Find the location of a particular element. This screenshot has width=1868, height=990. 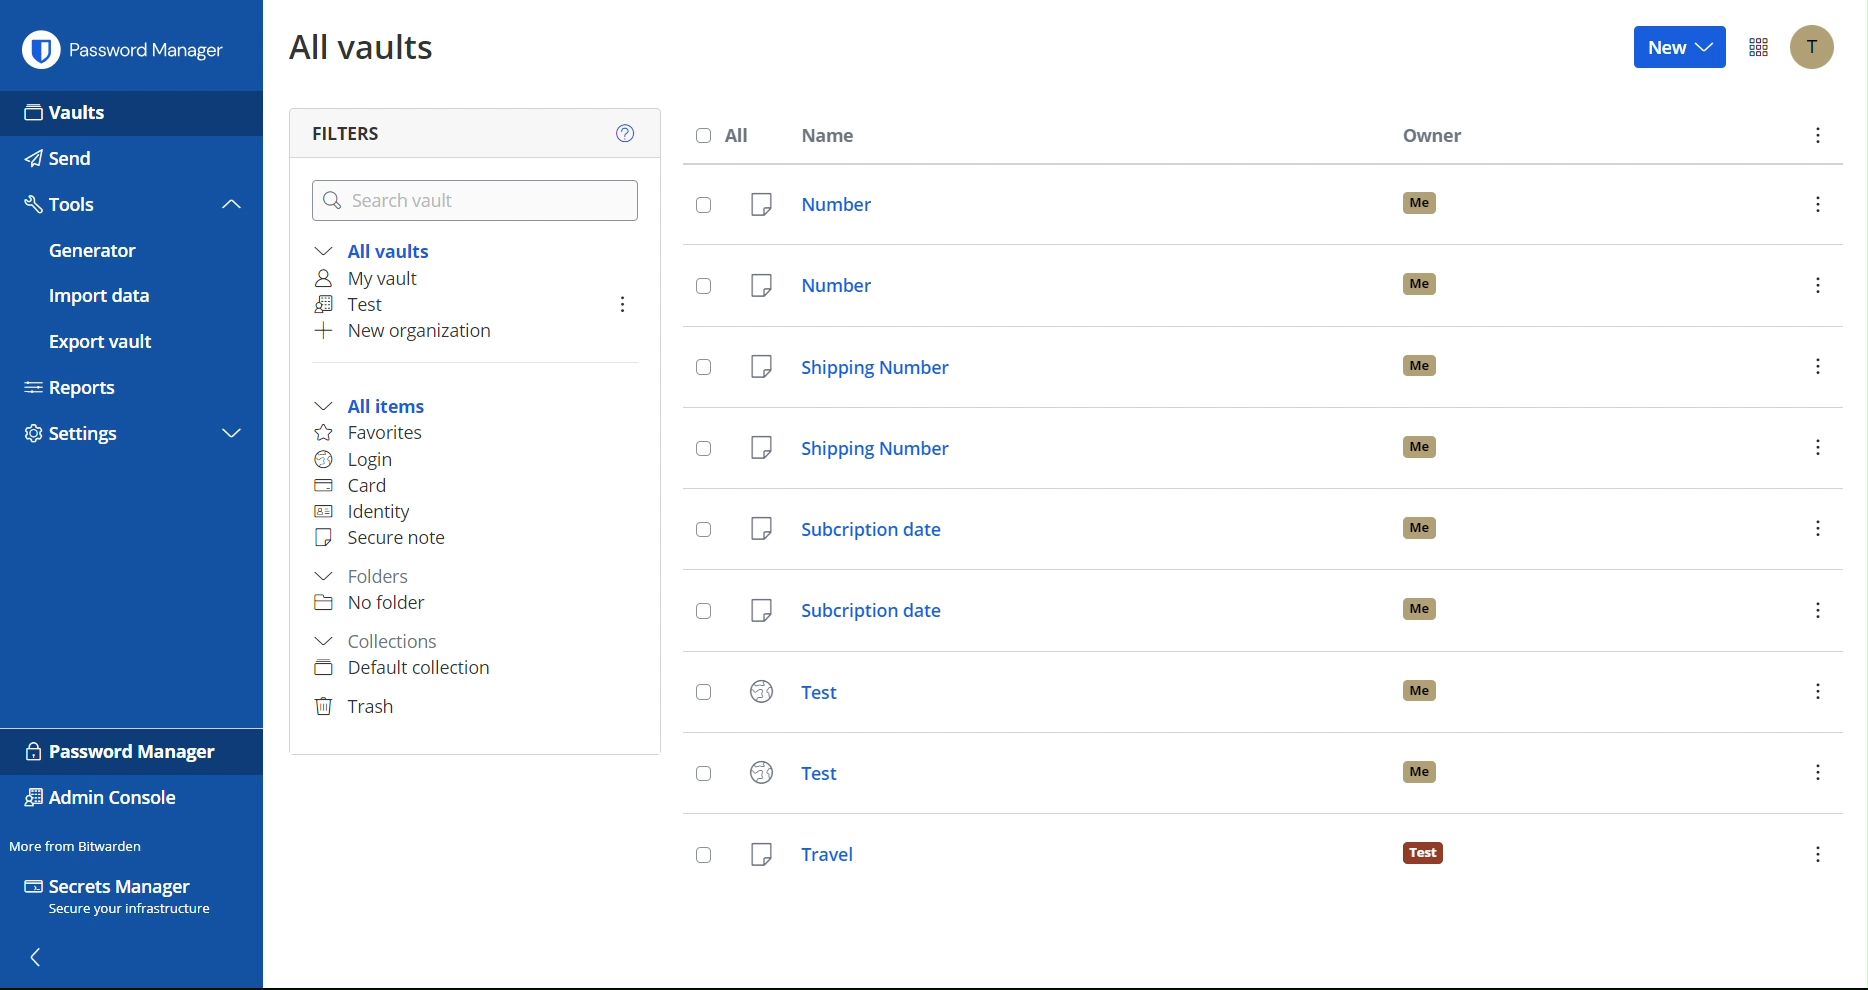

All items is located at coordinates (379, 407).